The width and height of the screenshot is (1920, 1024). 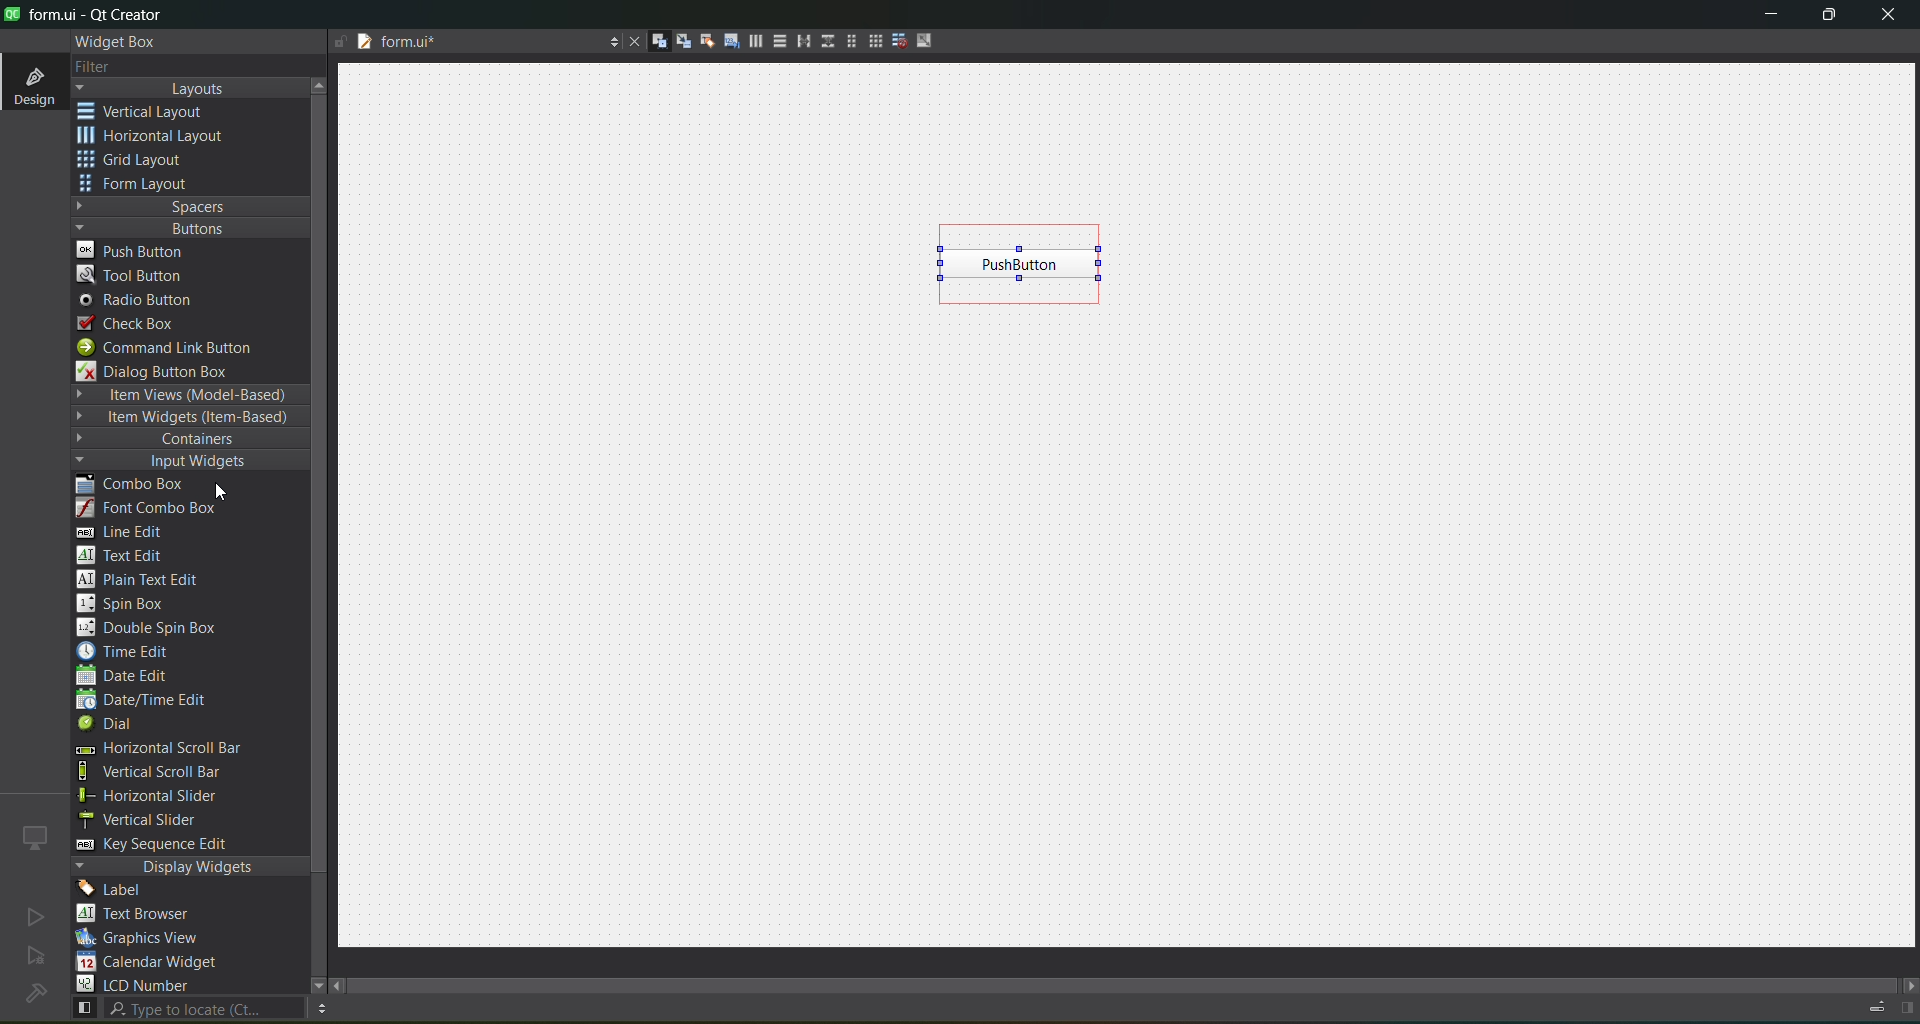 I want to click on layout in a grid, so click(x=868, y=41).